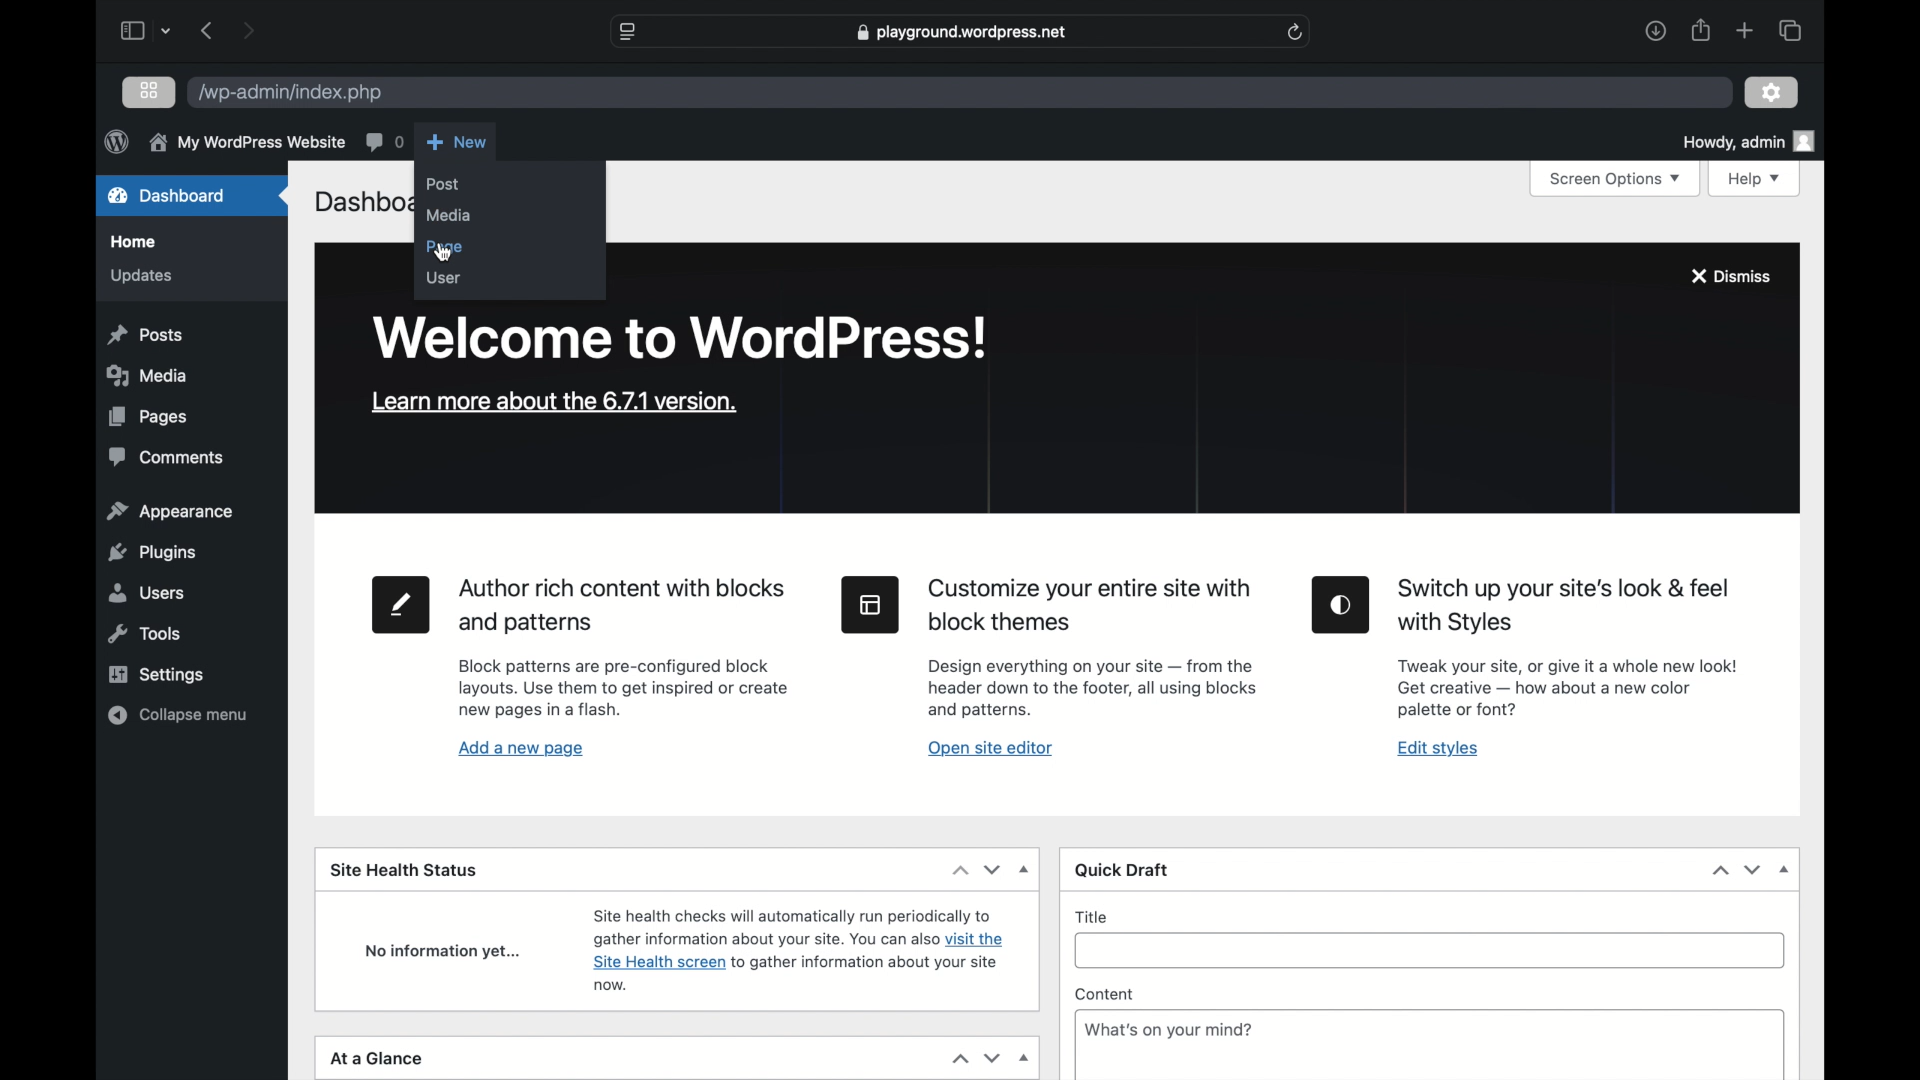 The height and width of the screenshot is (1080, 1920). Describe the element at coordinates (163, 458) in the screenshot. I see `comments` at that location.